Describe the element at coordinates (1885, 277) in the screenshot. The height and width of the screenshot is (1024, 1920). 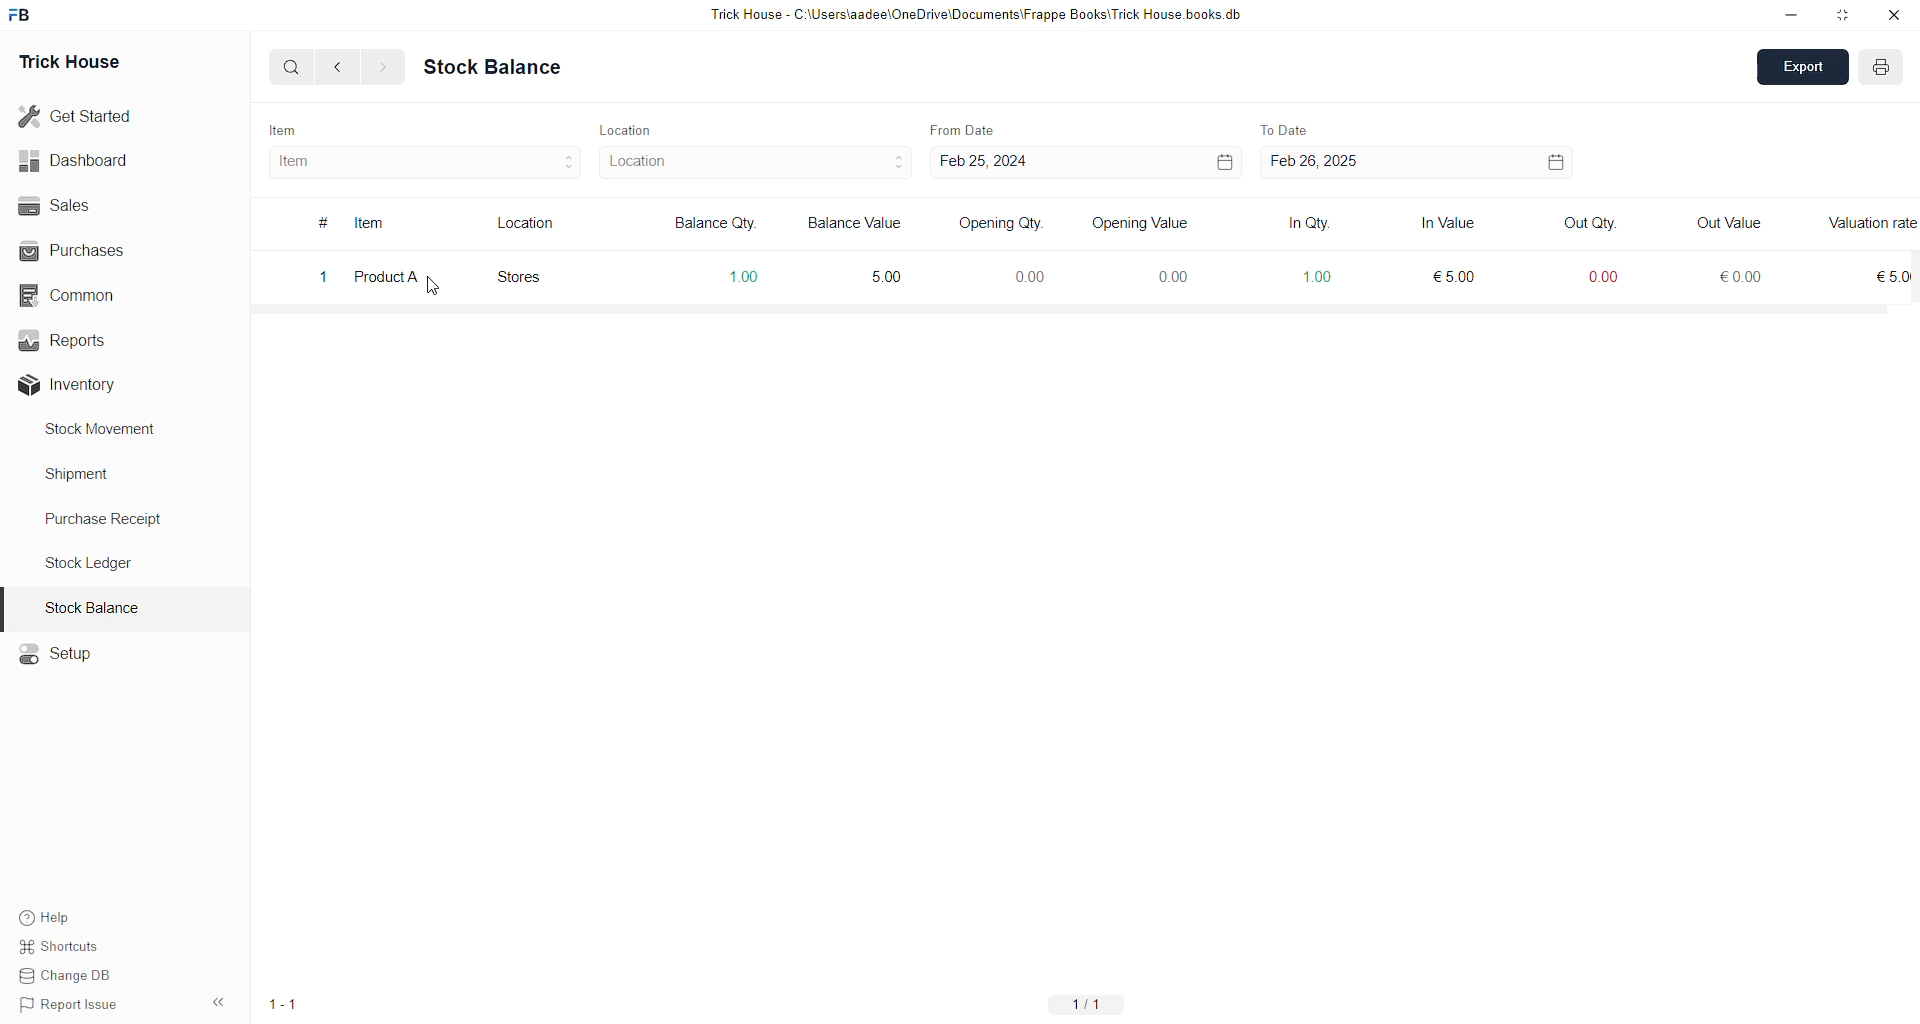
I see `5 EUR` at that location.